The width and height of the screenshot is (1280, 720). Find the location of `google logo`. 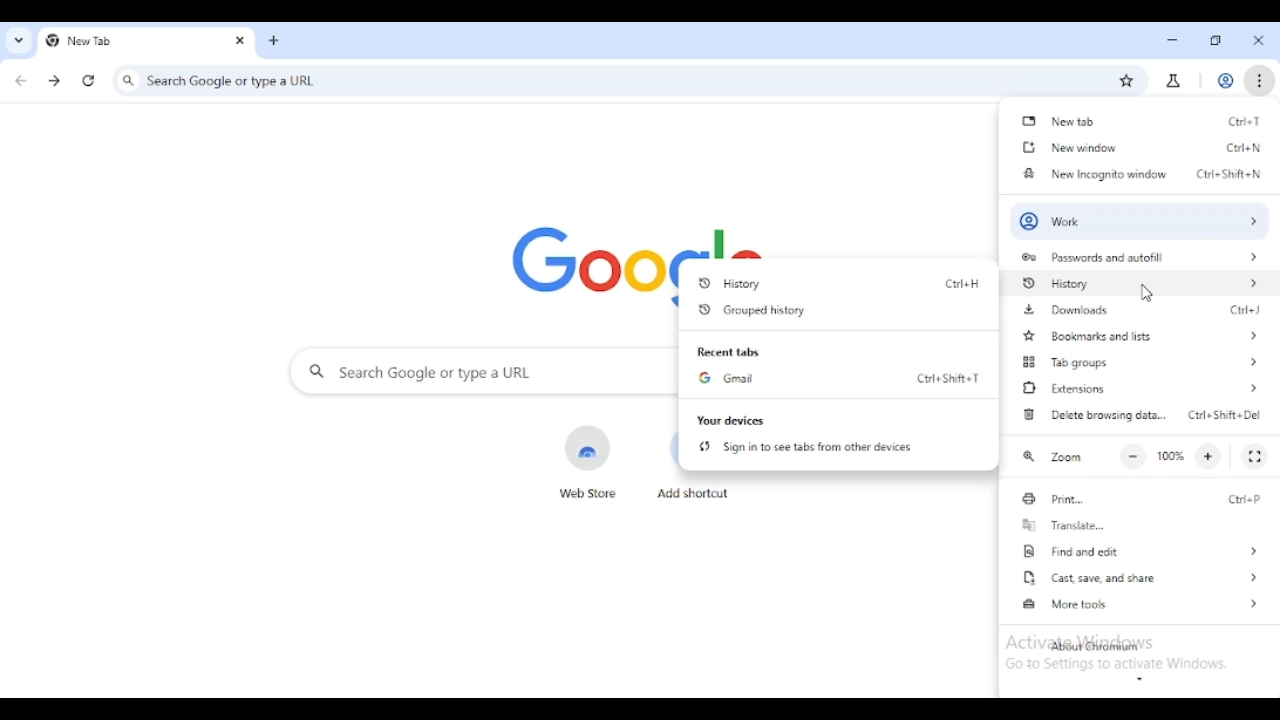

google logo is located at coordinates (584, 265).